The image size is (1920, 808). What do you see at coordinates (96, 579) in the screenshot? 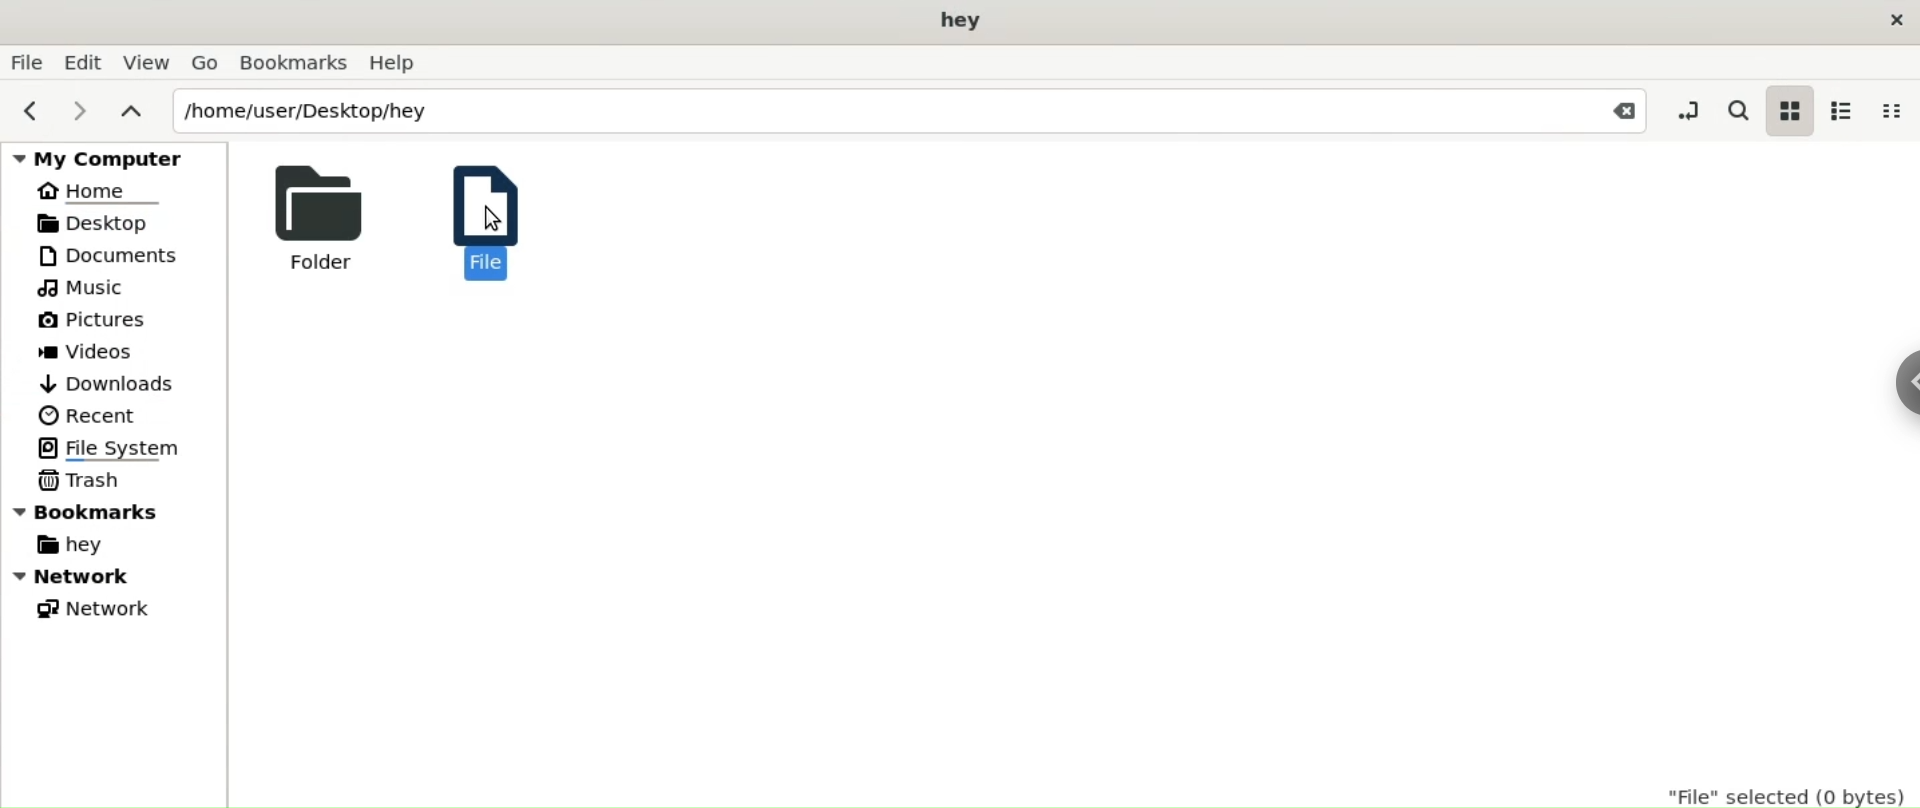
I see `Network` at bounding box center [96, 579].